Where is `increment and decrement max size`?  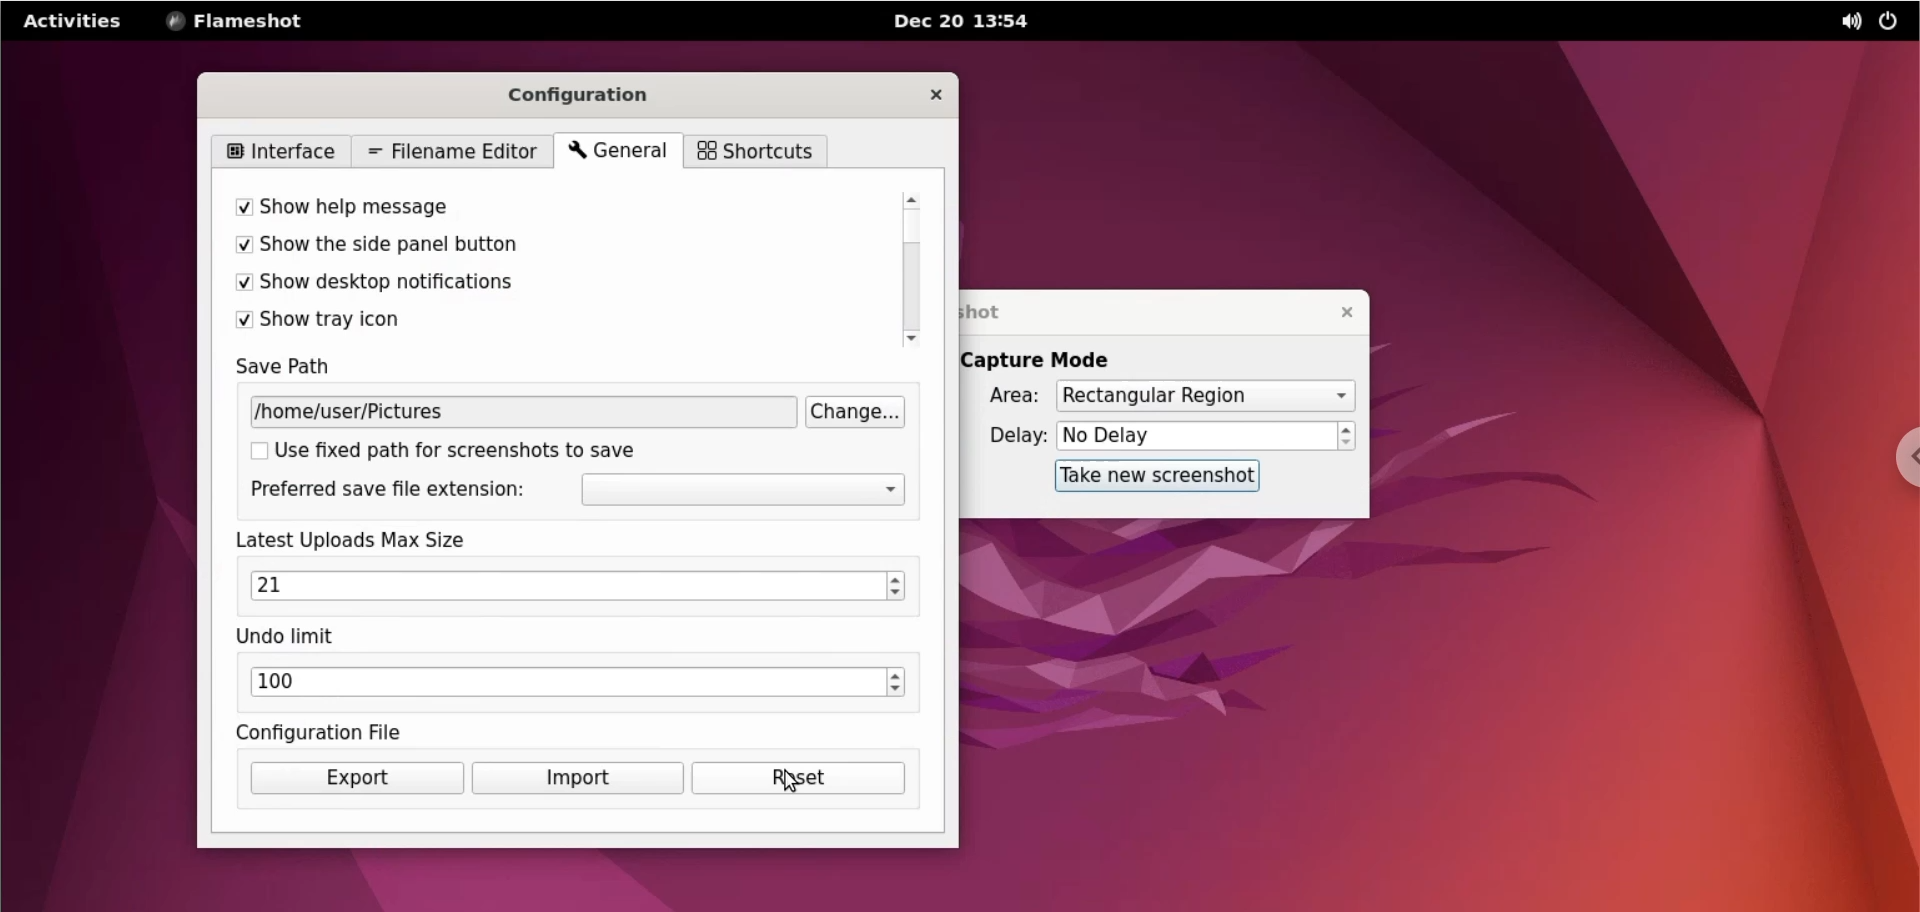
increment and decrement max size is located at coordinates (898, 588).